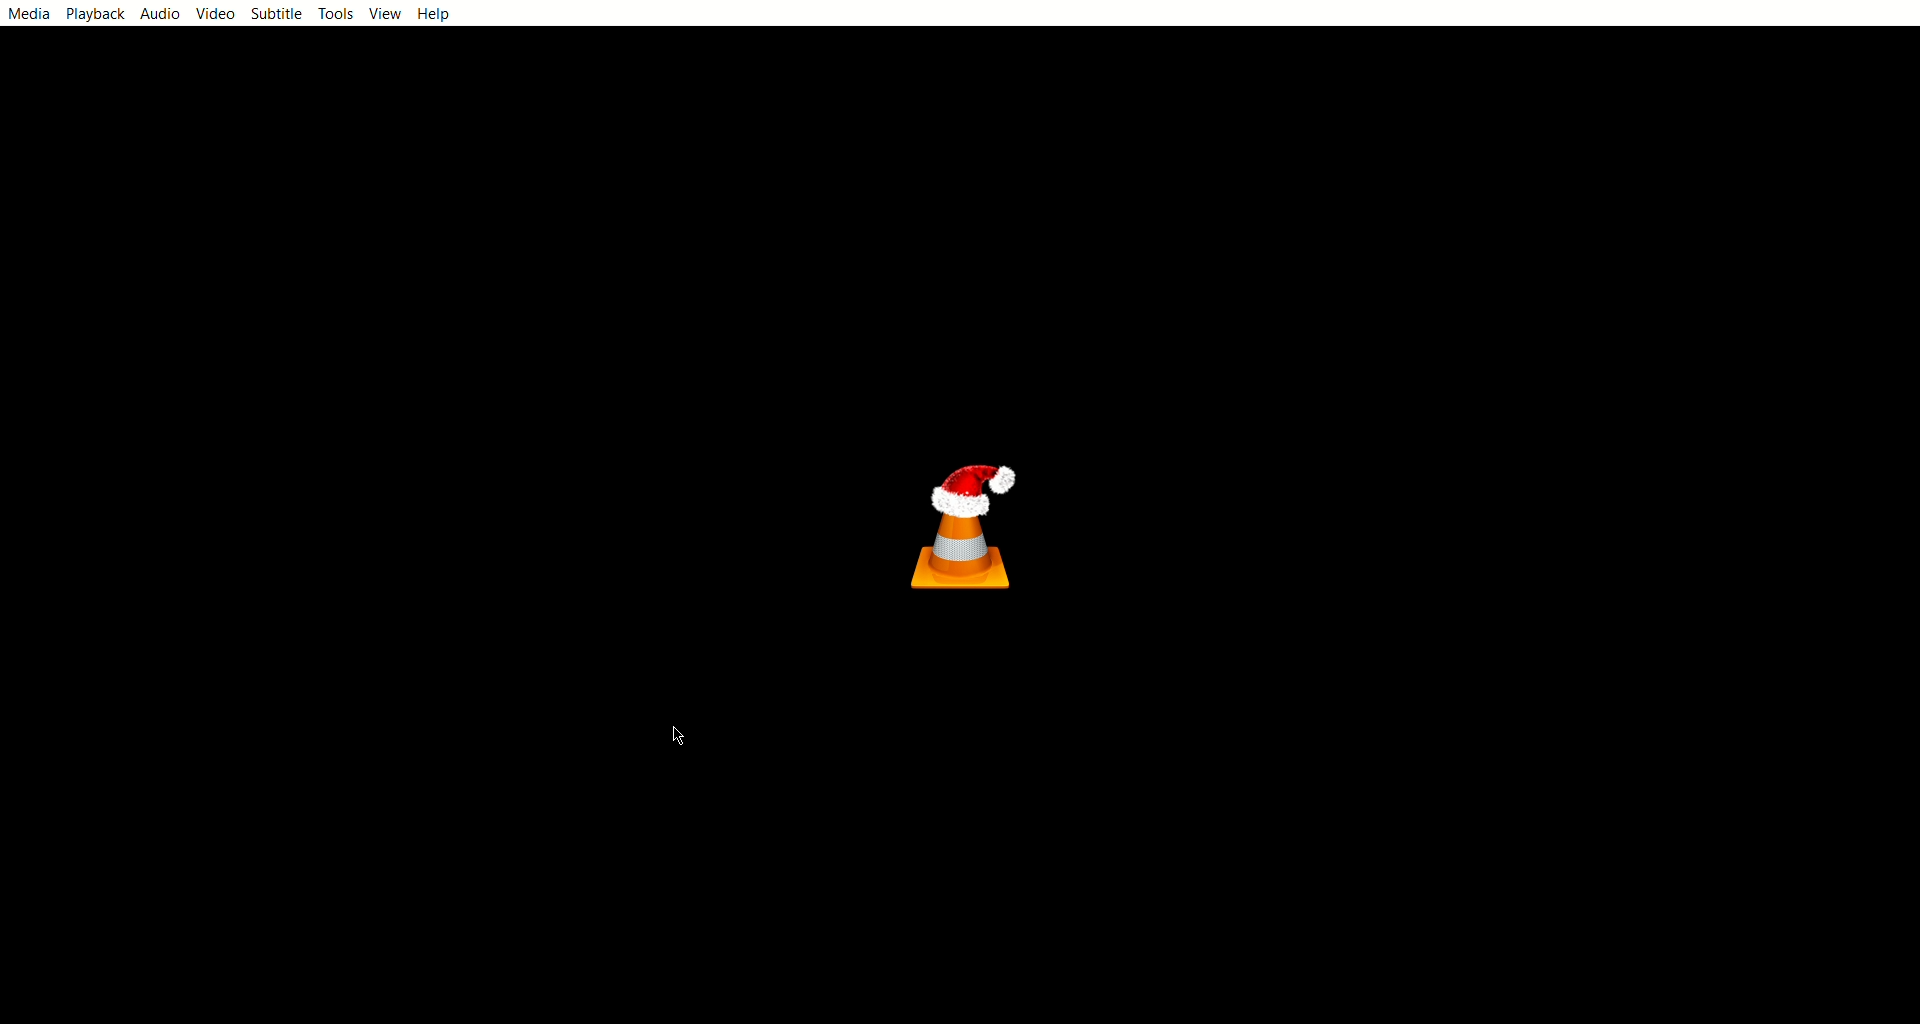  Describe the element at coordinates (158, 15) in the screenshot. I see `audio` at that location.